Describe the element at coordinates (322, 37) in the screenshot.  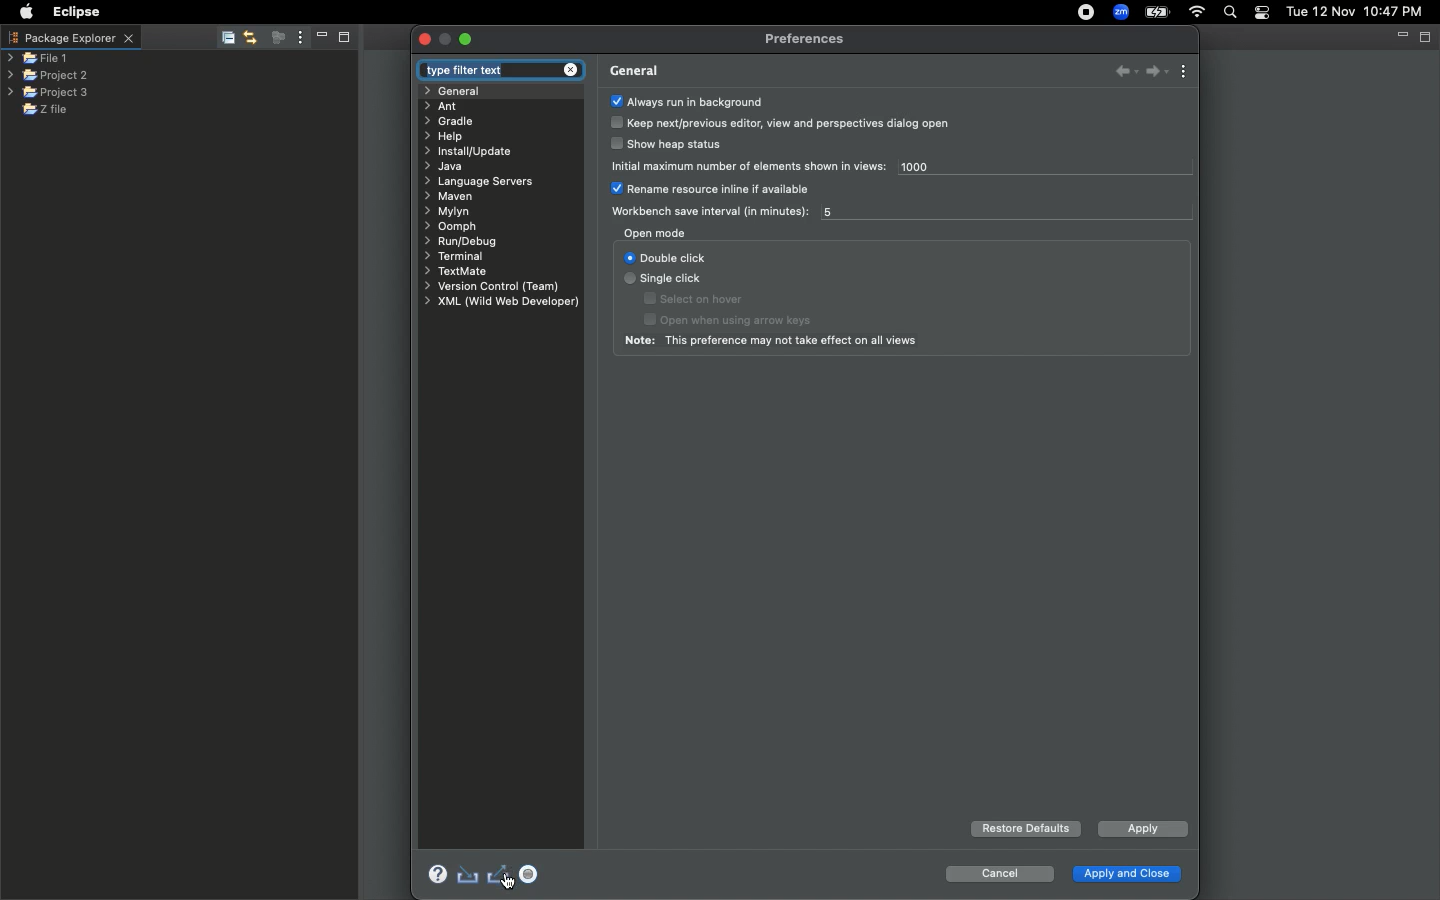
I see `Minimize` at that location.